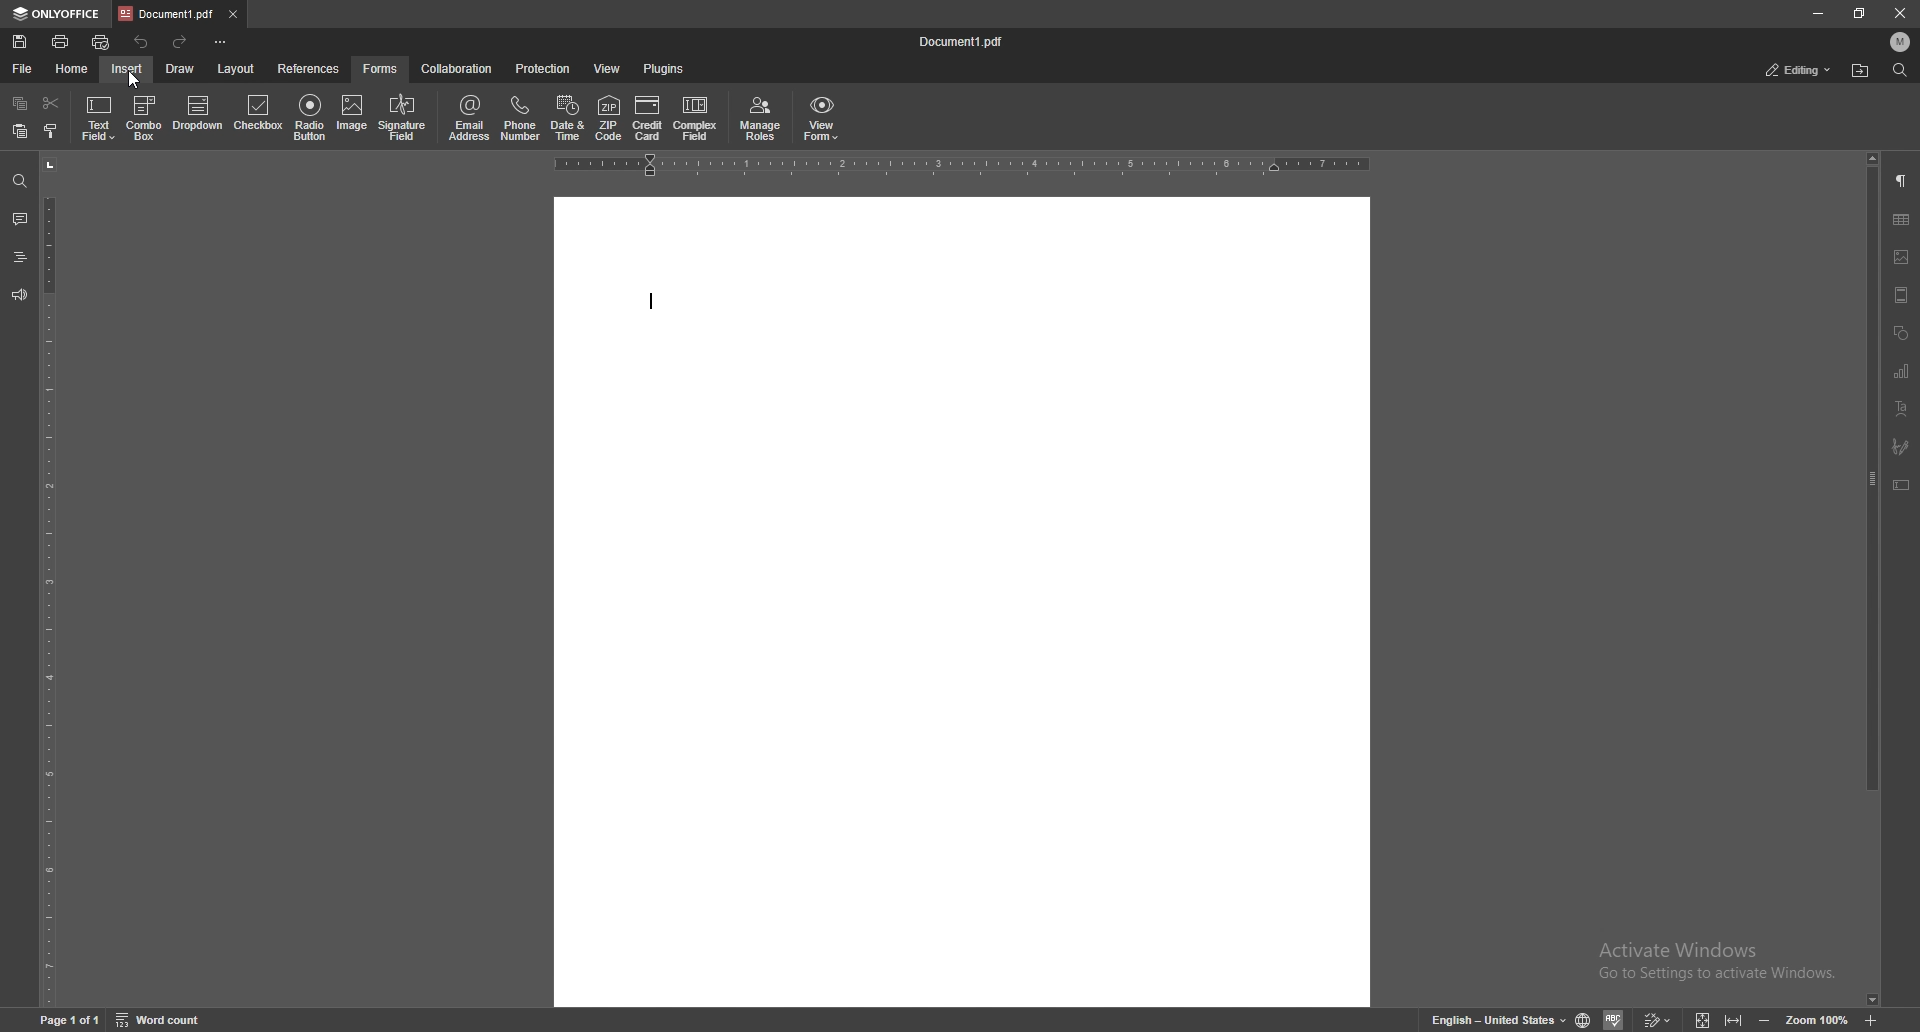 This screenshot has height=1032, width=1920. What do you see at coordinates (1818, 13) in the screenshot?
I see `minimize` at bounding box center [1818, 13].